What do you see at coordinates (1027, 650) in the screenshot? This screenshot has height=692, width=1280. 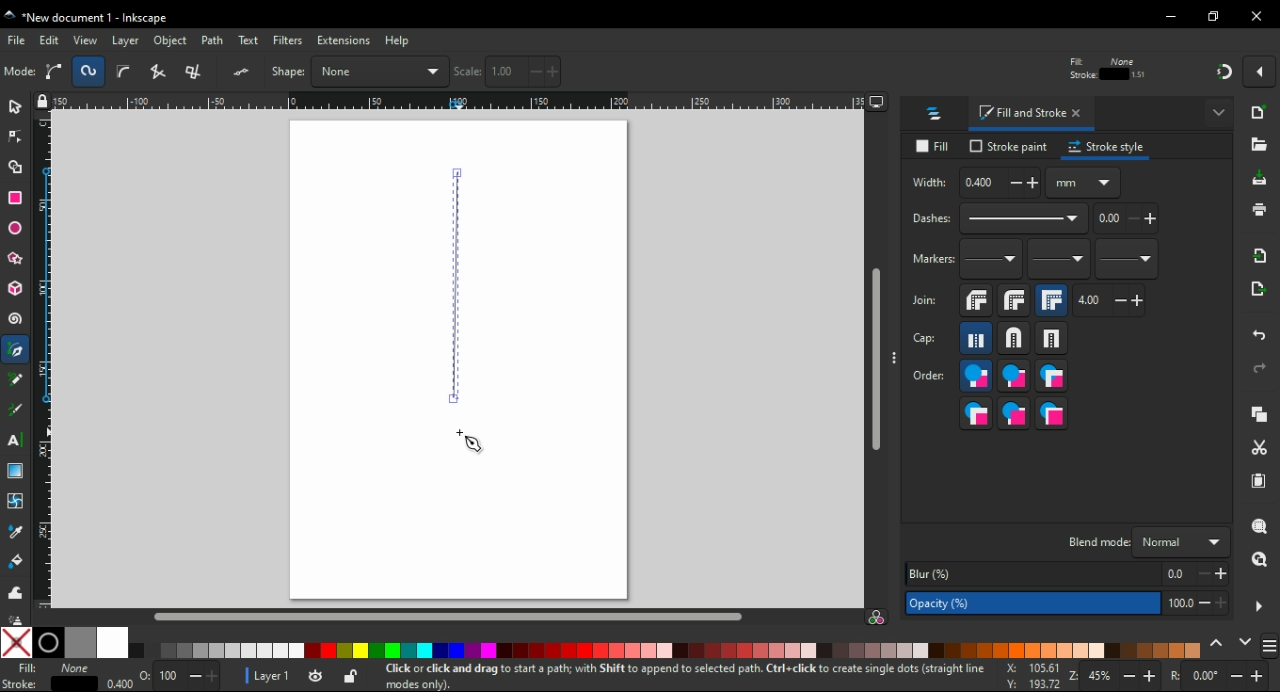 I see `color tone pallete` at bounding box center [1027, 650].